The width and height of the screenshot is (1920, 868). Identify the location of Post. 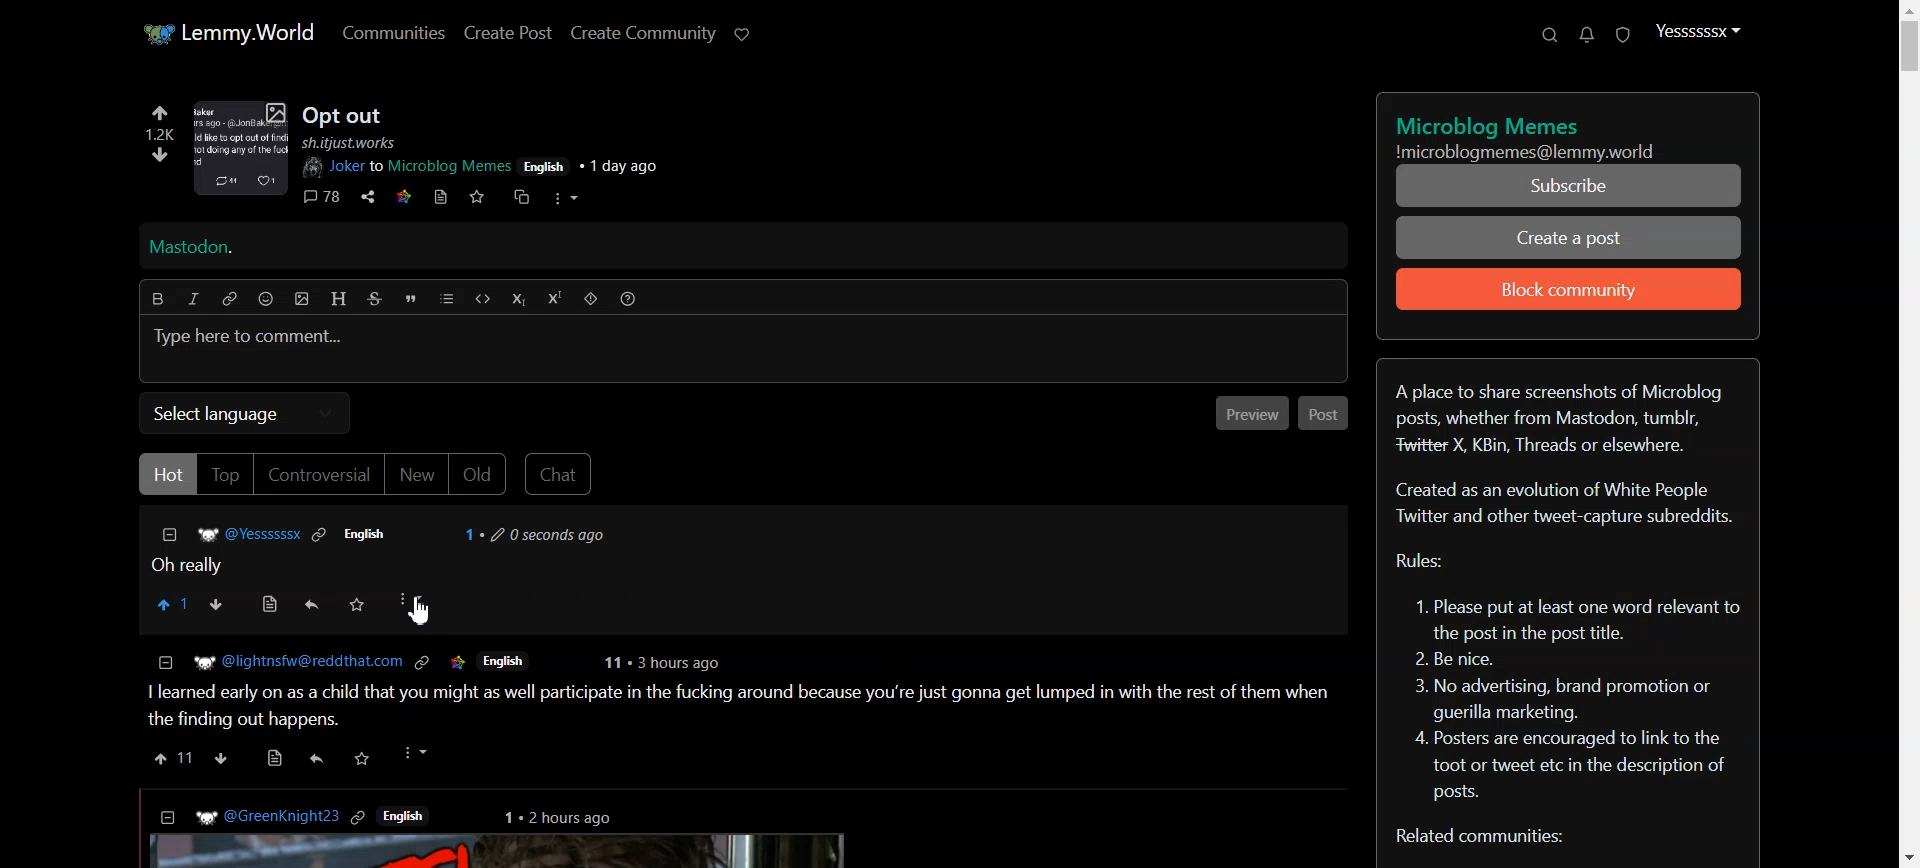
(1326, 413).